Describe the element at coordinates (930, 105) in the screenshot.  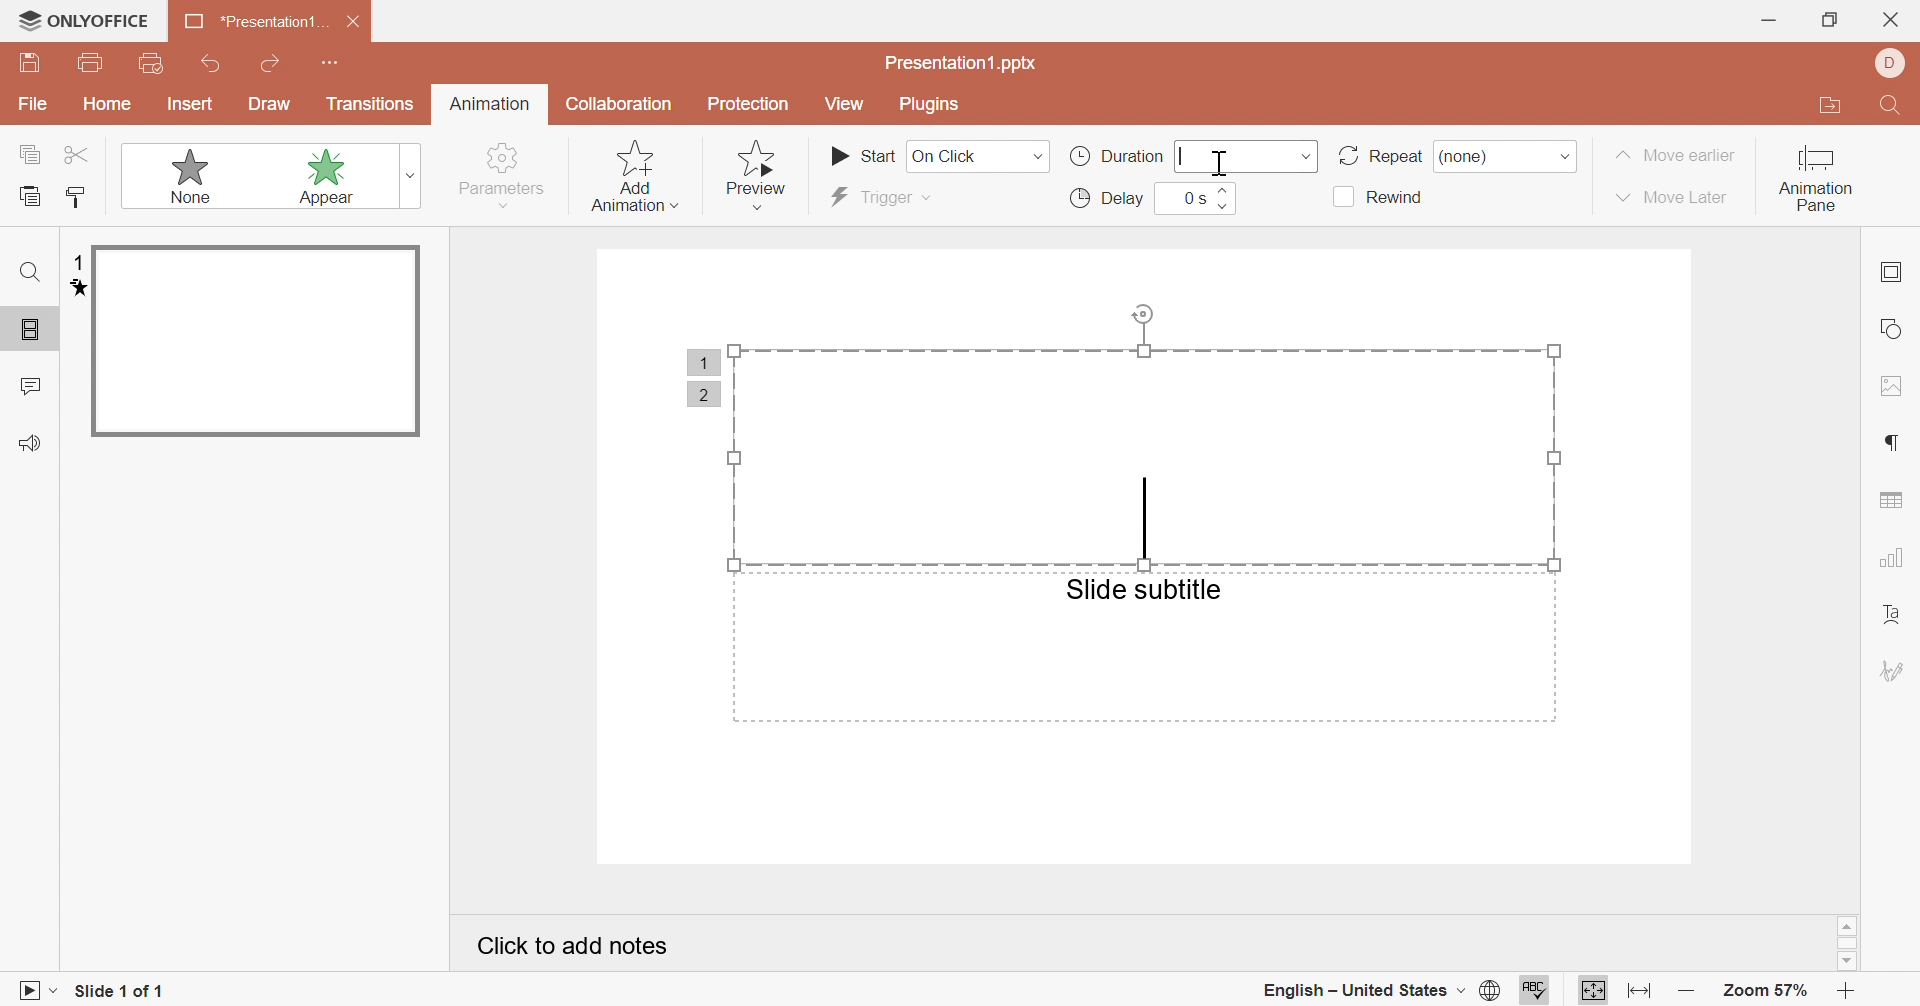
I see `plugins` at that location.